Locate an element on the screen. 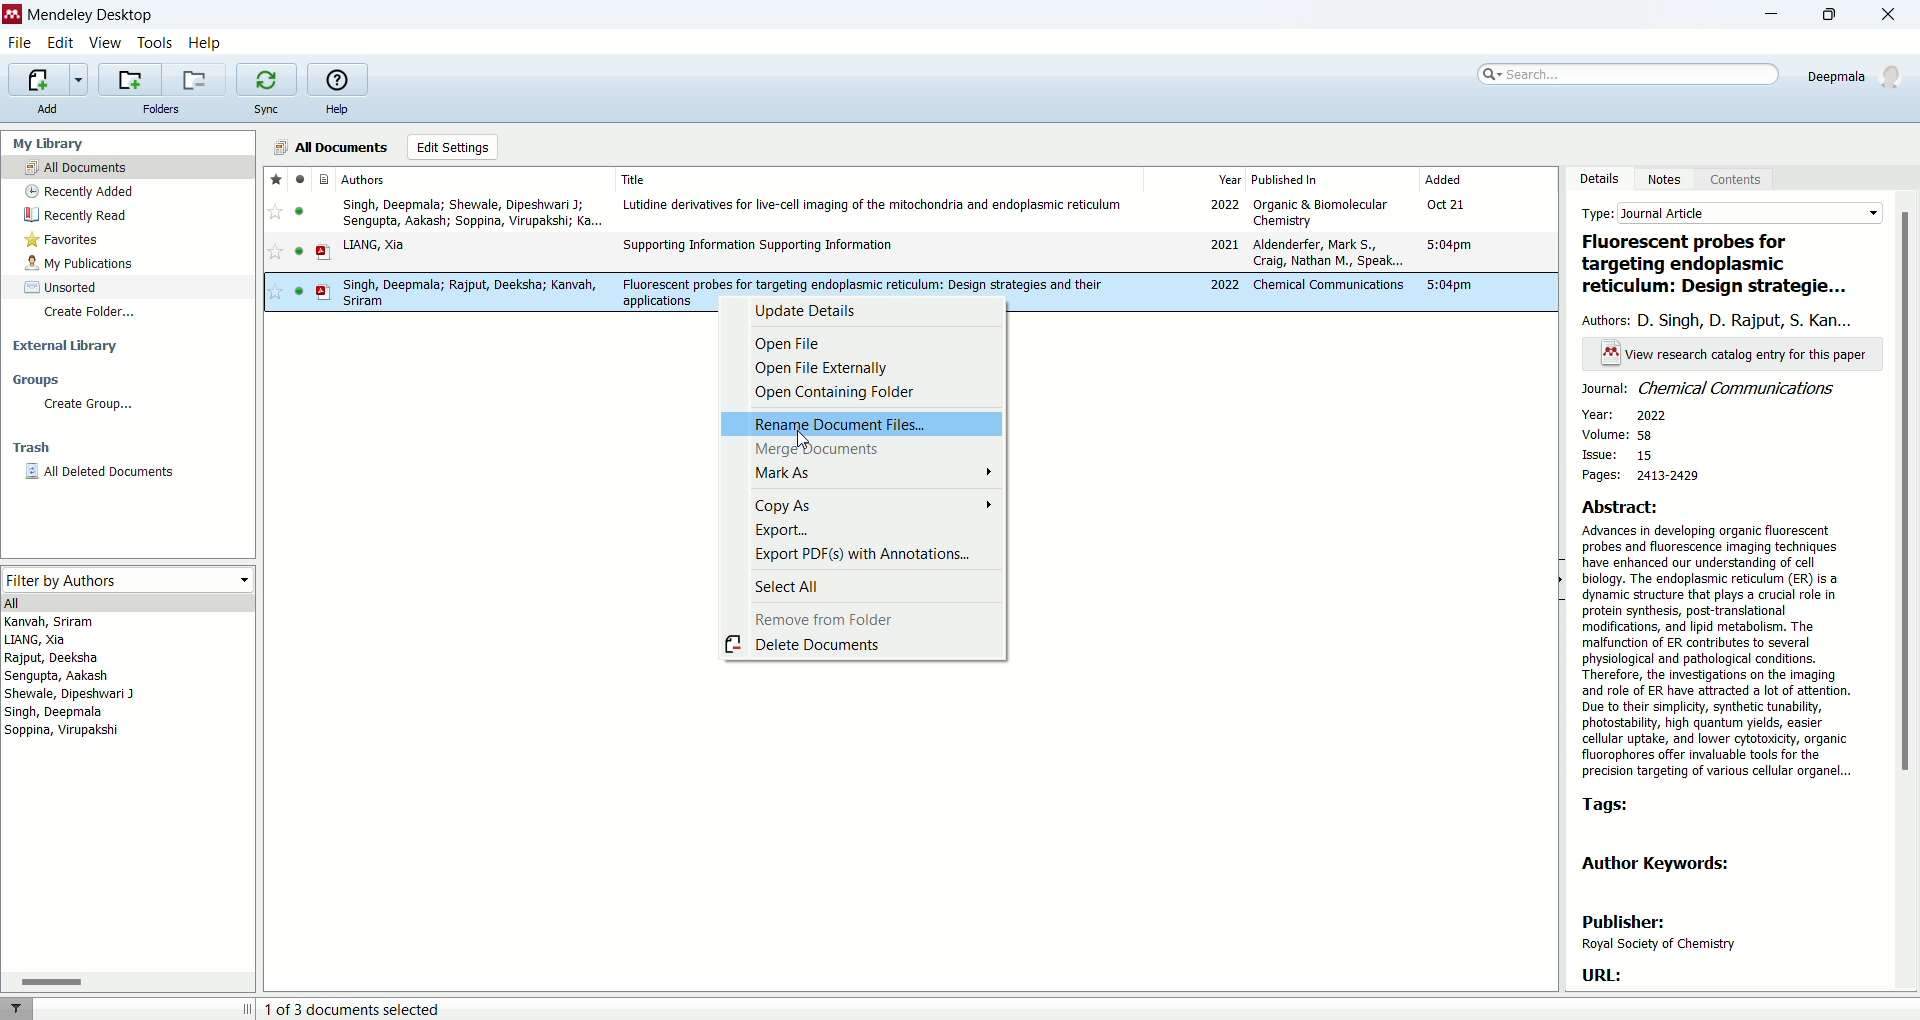 The image size is (1920, 1020). recently read is located at coordinates (75, 215).